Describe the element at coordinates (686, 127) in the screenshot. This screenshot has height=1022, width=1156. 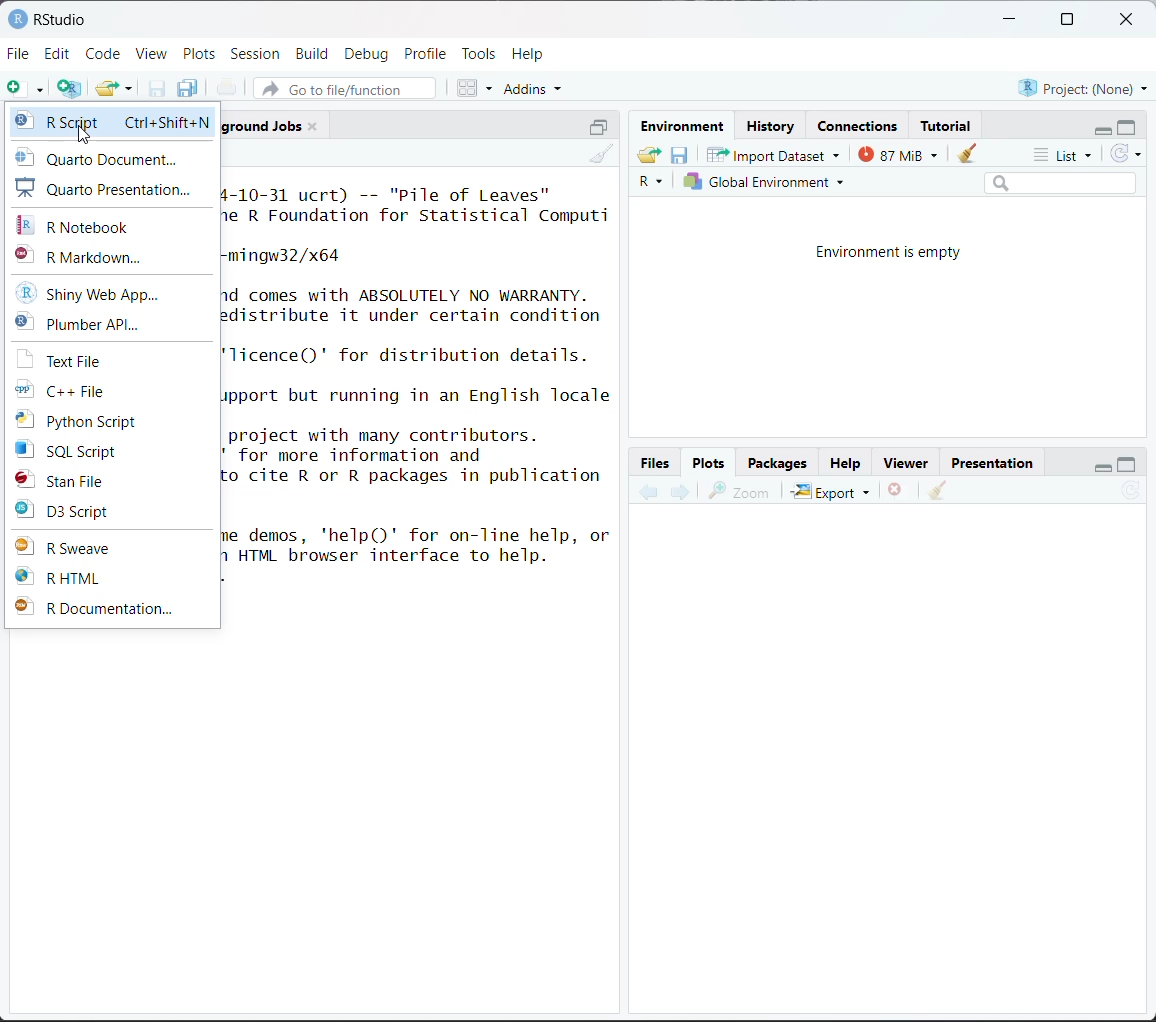
I see `Environment` at that location.